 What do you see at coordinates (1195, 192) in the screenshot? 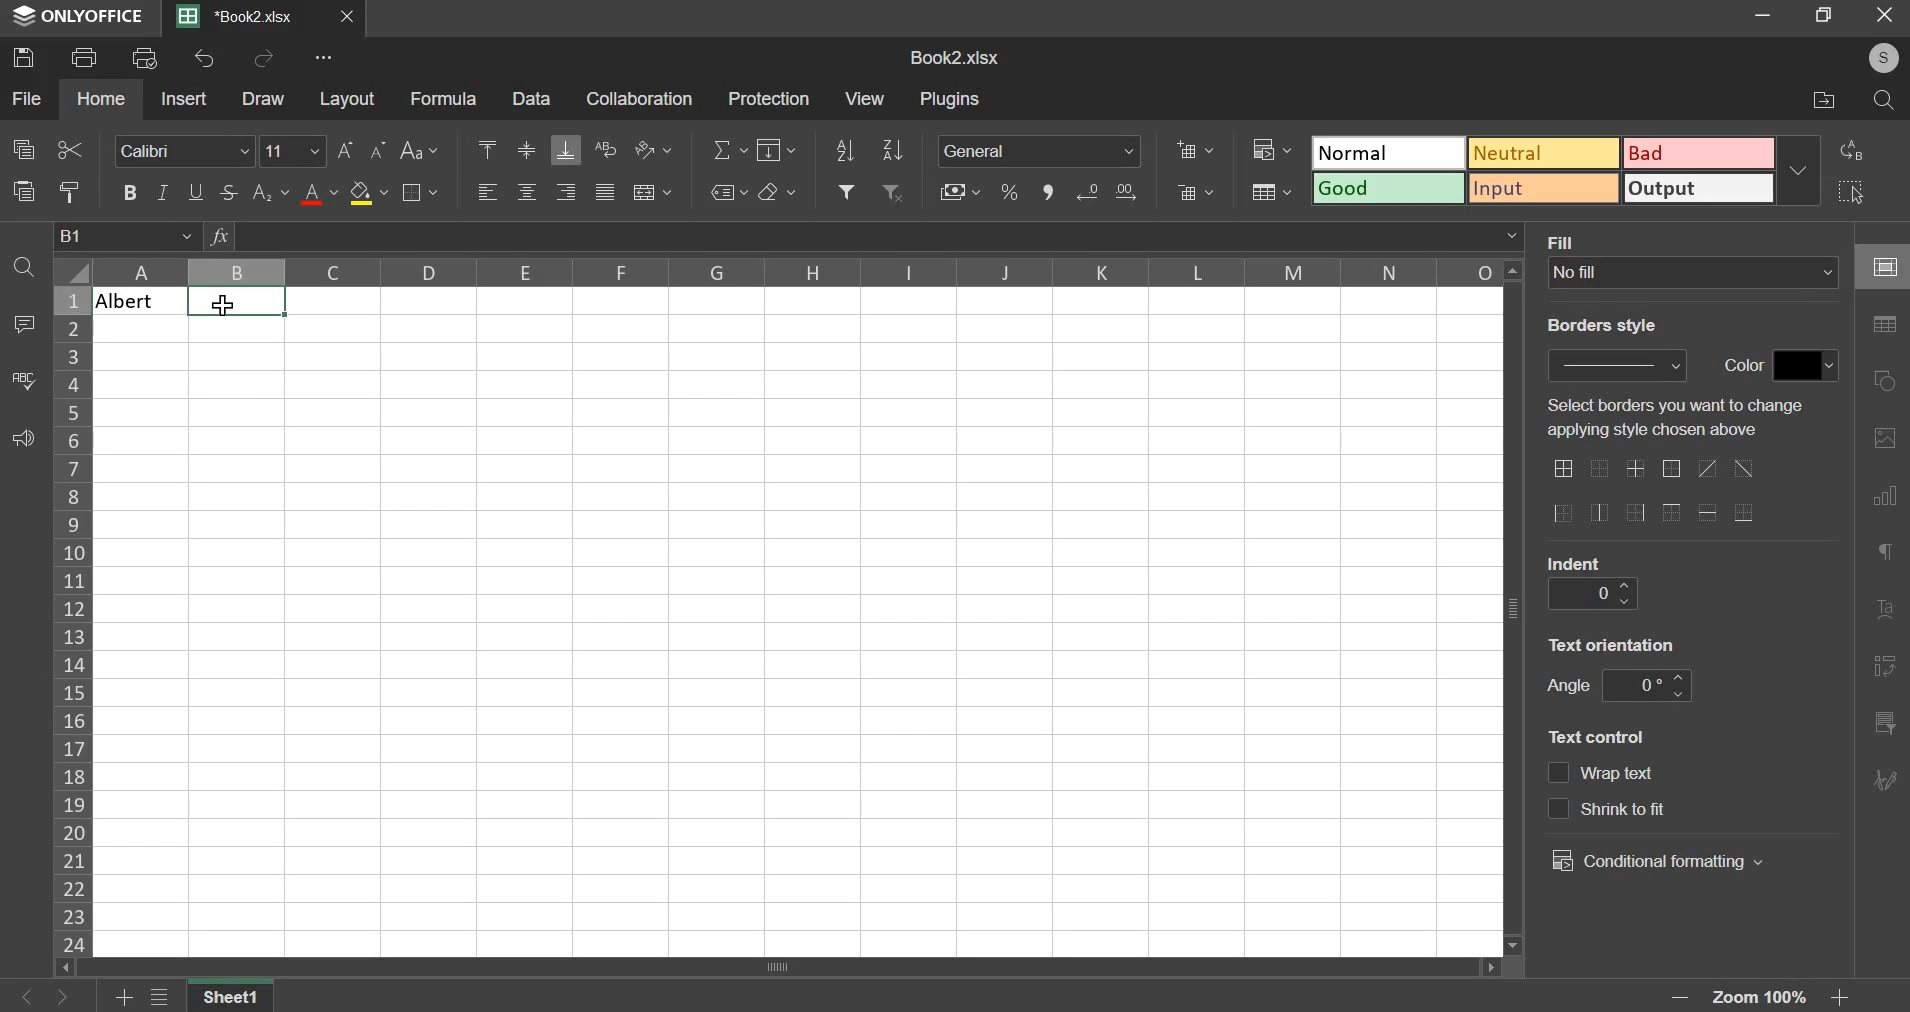
I see `delete cells` at bounding box center [1195, 192].